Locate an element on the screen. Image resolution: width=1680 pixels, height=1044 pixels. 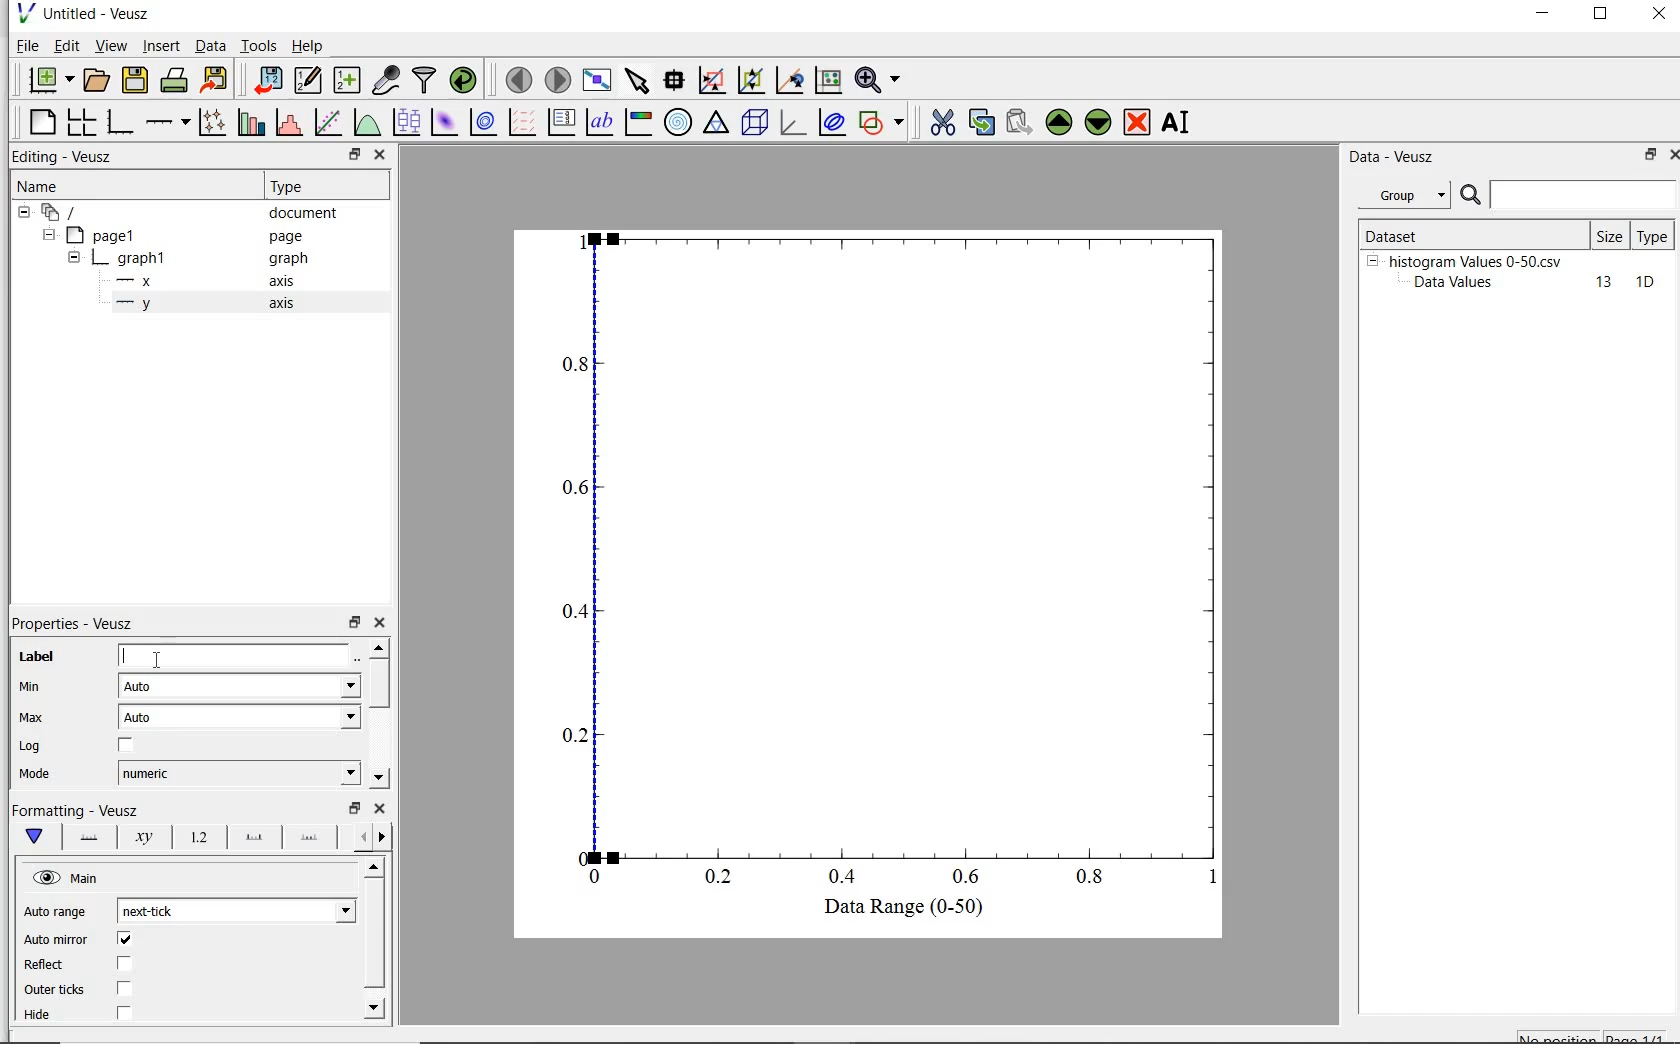
minimize is located at coordinates (1544, 16).